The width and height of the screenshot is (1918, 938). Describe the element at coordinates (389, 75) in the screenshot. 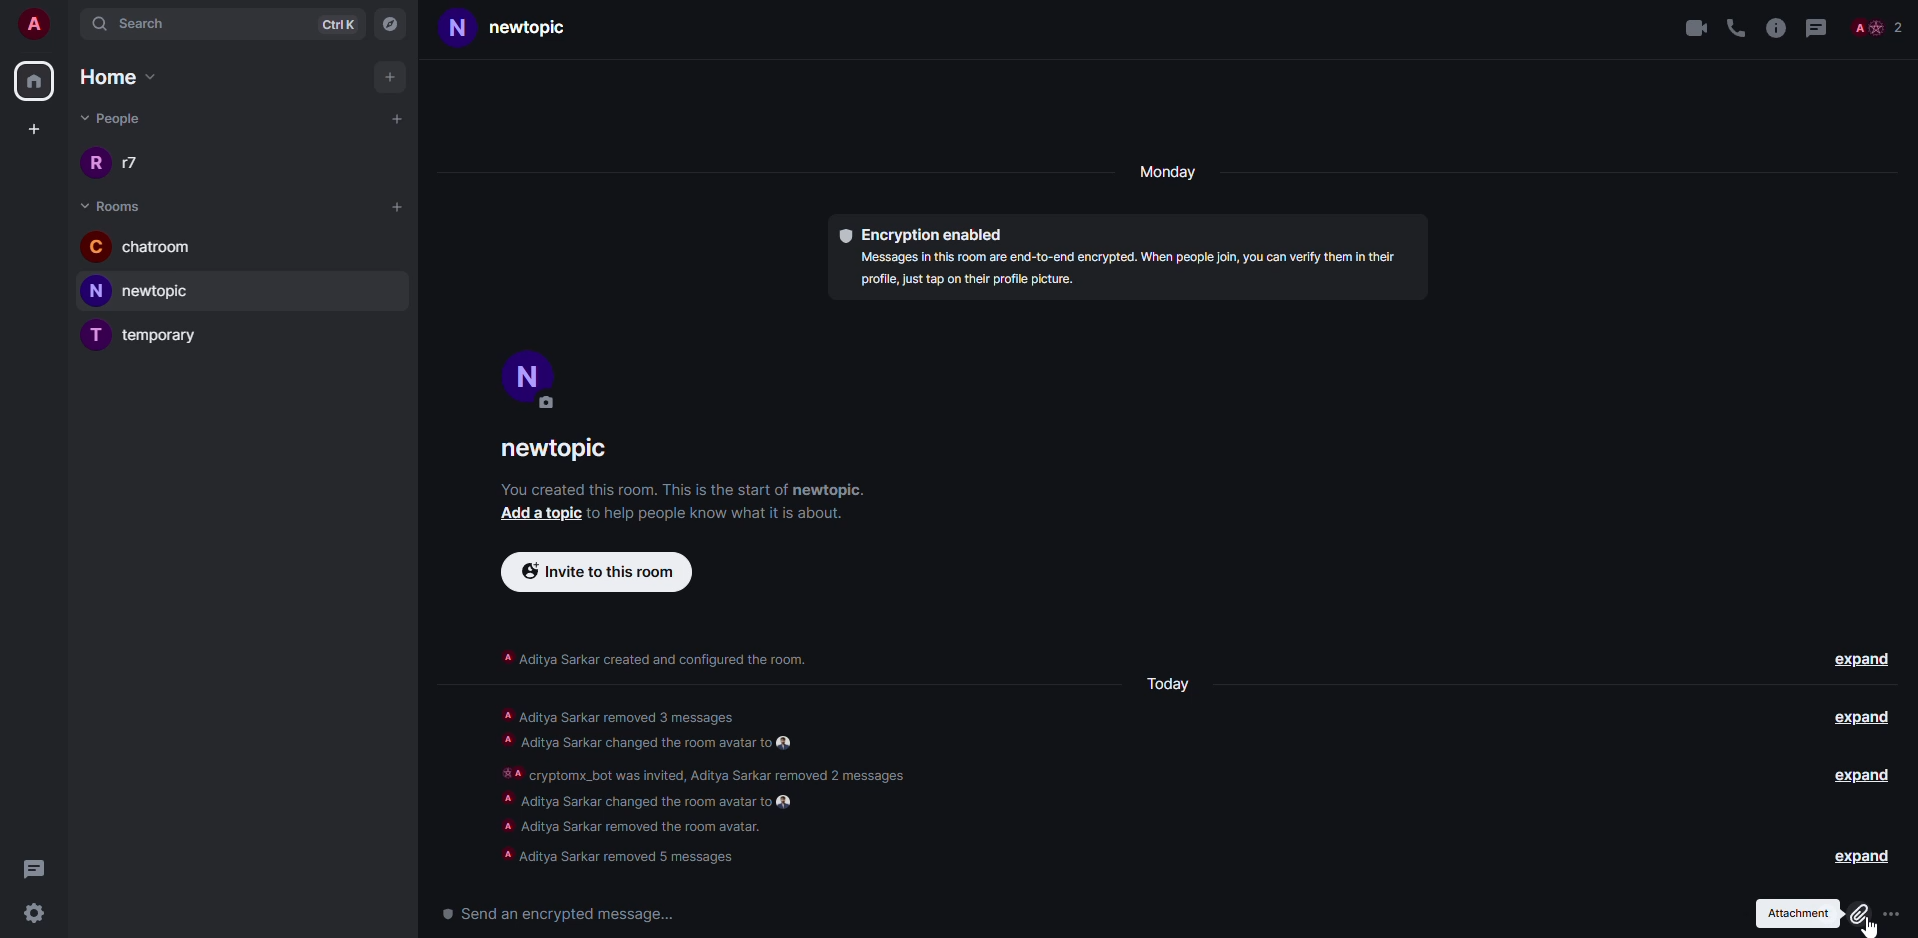

I see `add` at that location.